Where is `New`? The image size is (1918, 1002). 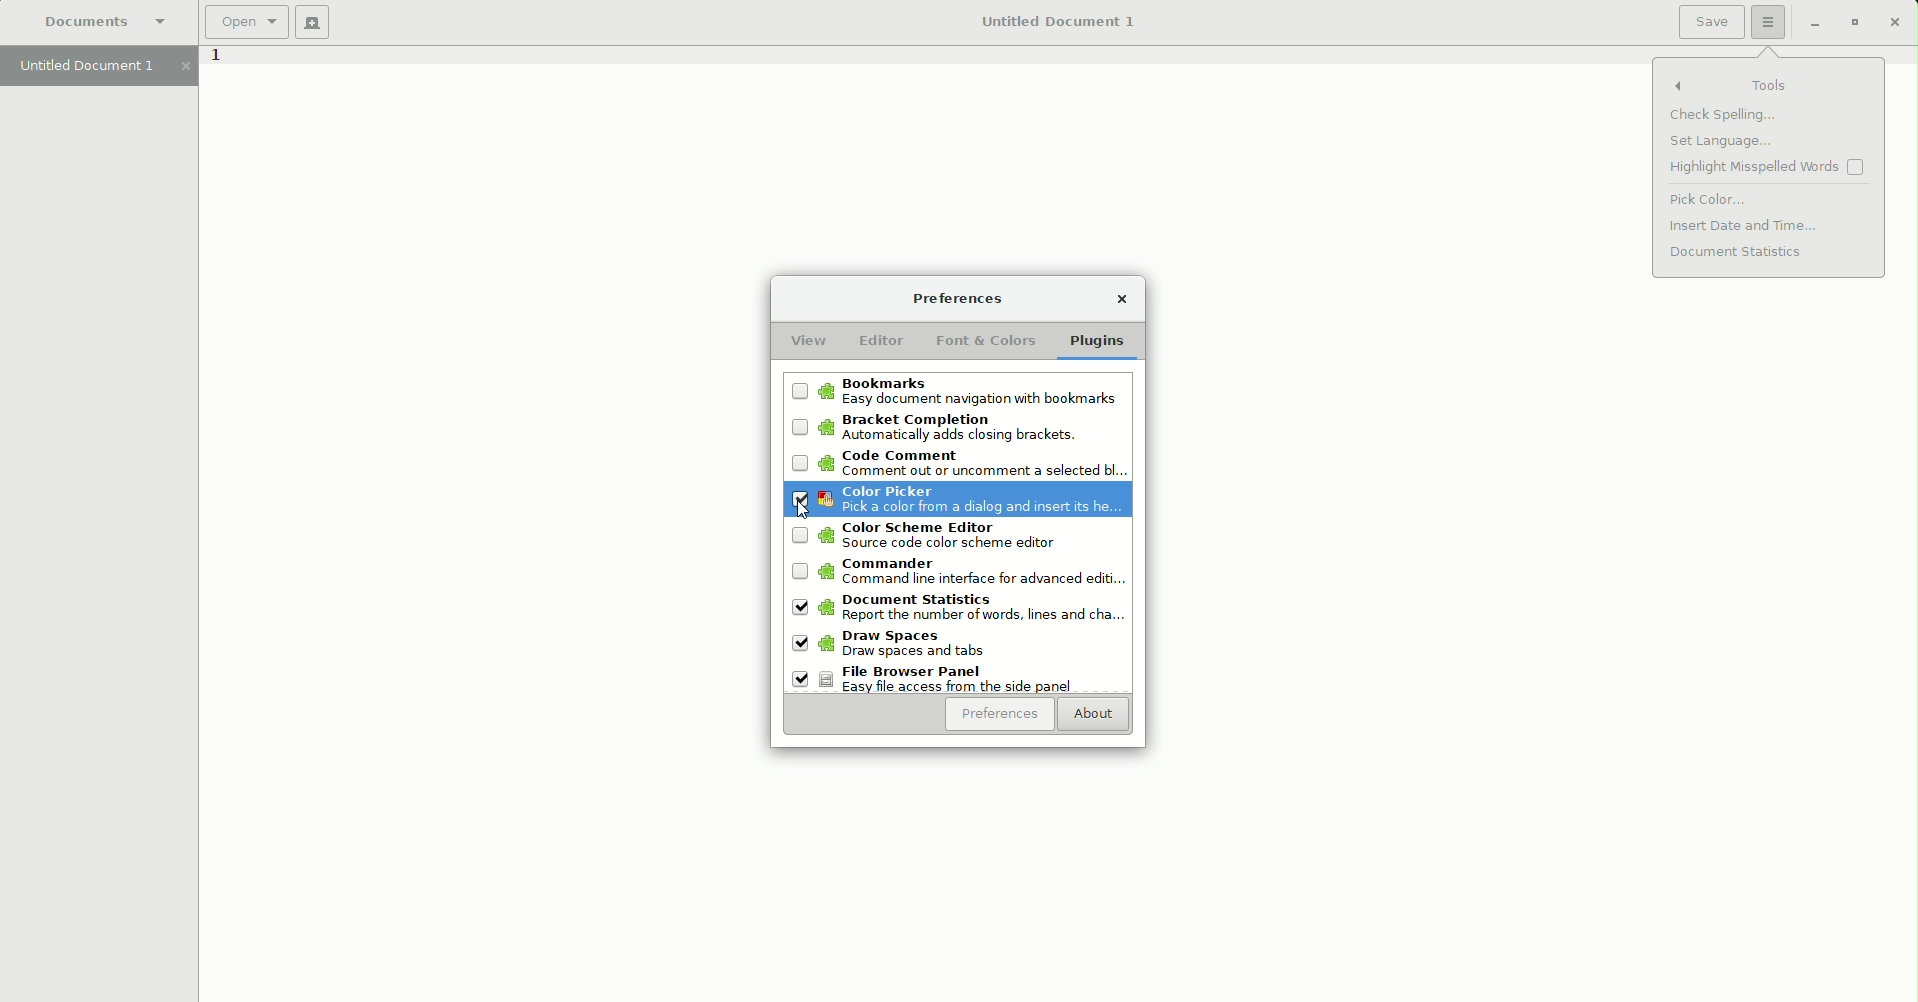
New is located at coordinates (312, 23).